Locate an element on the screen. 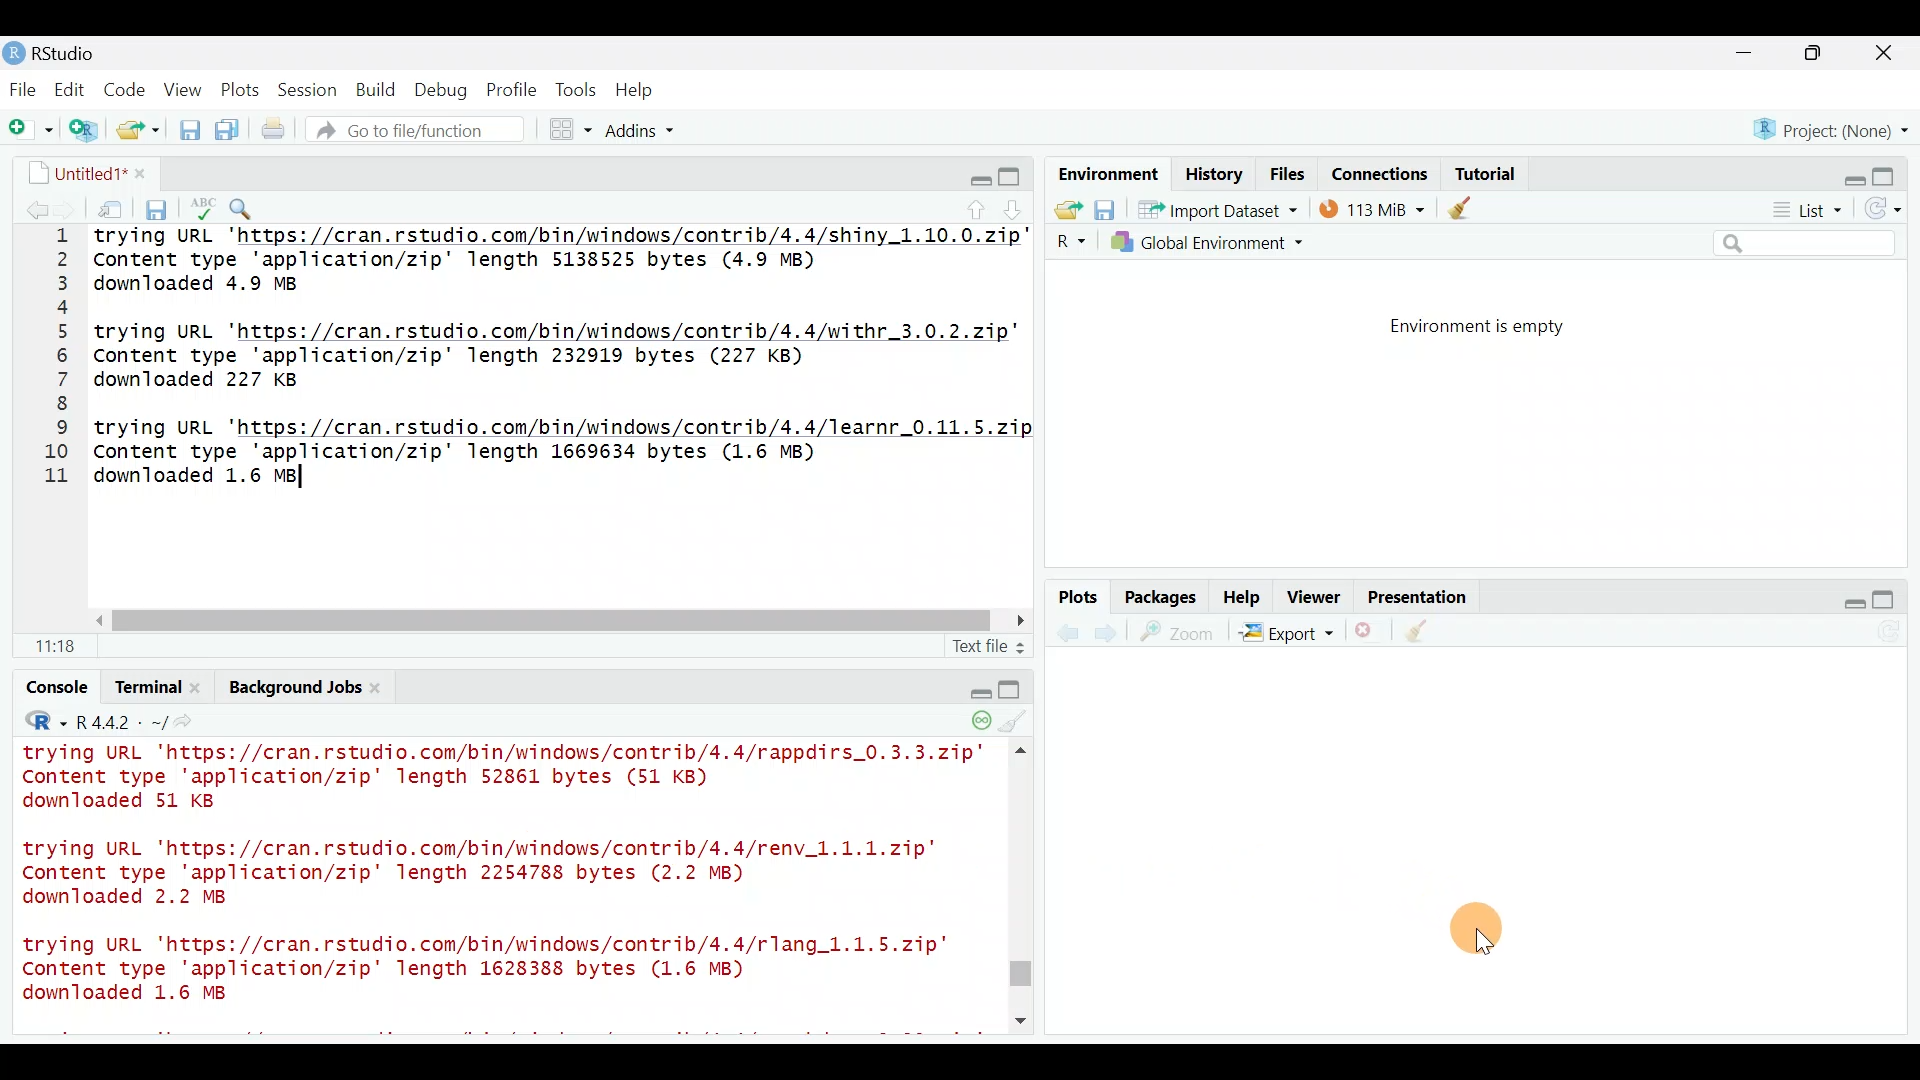 The height and width of the screenshot is (1080, 1920). 3 downloaded 4.9 MB is located at coordinates (194, 283).